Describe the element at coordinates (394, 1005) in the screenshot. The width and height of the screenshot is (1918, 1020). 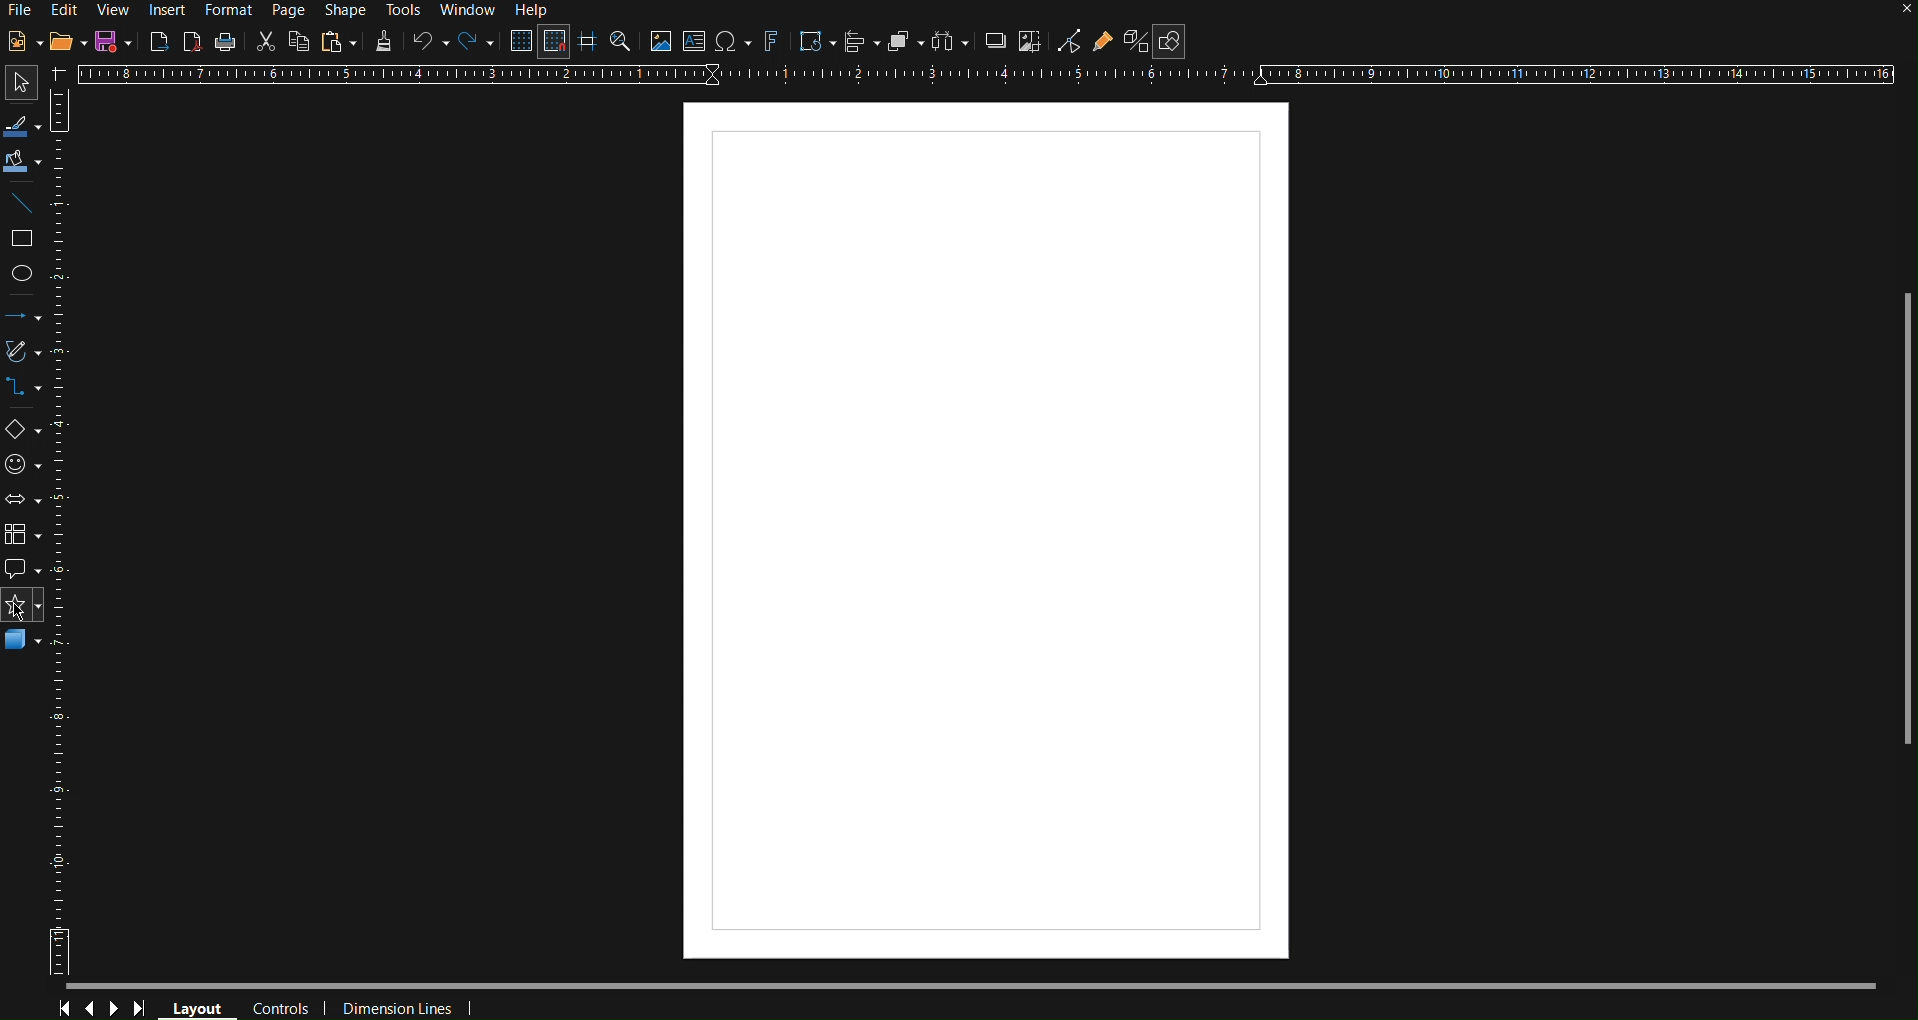
I see `Dimension Lines` at that location.